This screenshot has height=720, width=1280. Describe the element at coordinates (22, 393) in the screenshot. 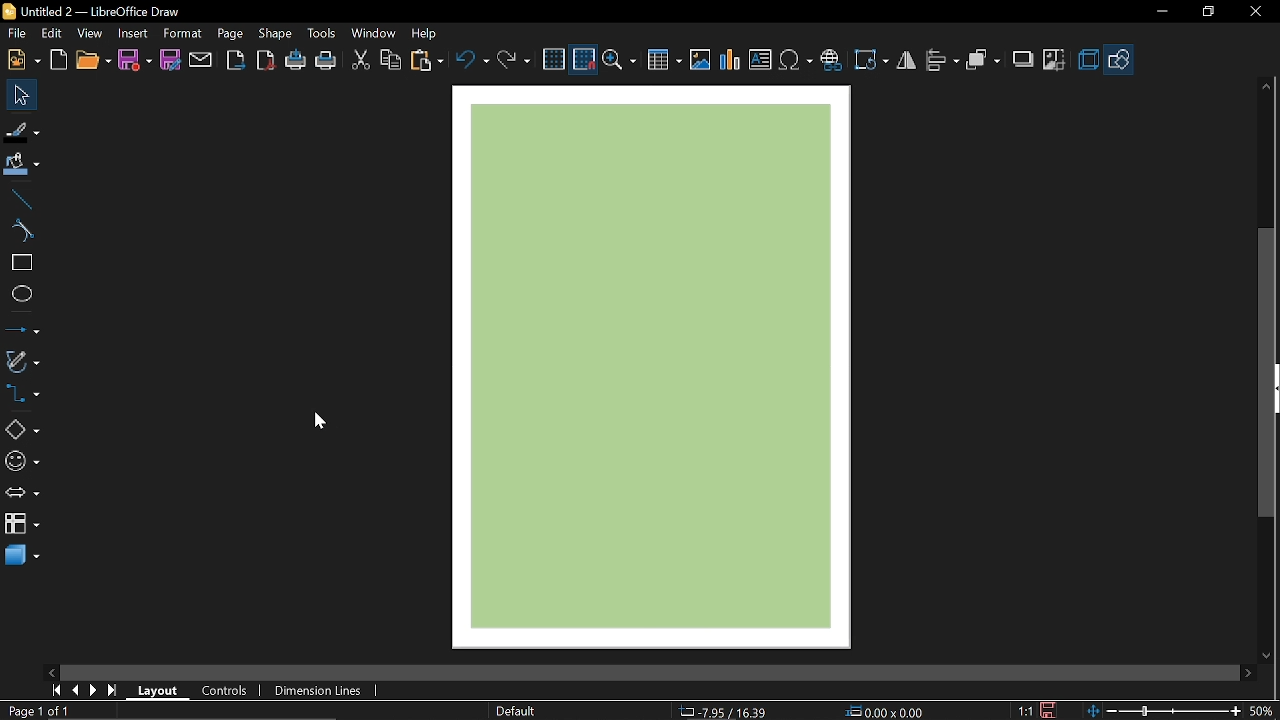

I see `Connectors` at that location.